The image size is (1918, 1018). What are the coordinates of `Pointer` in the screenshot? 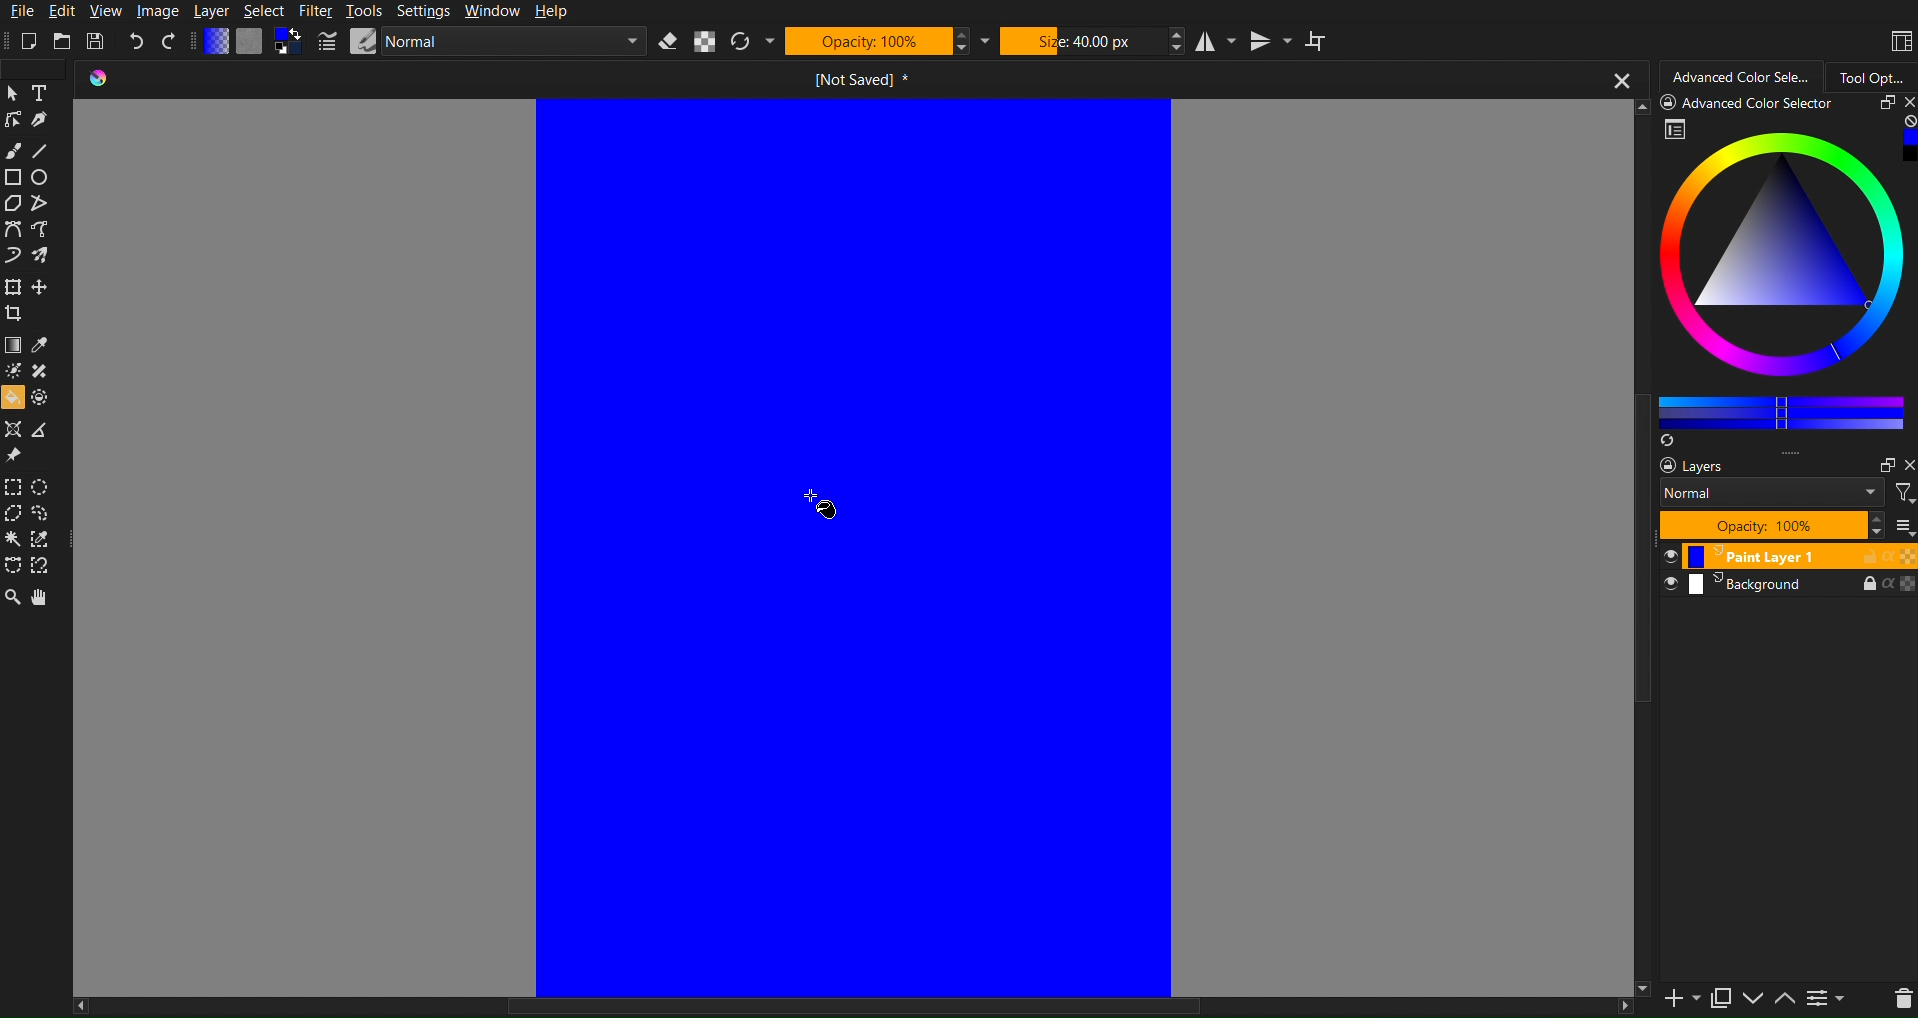 It's located at (12, 92).